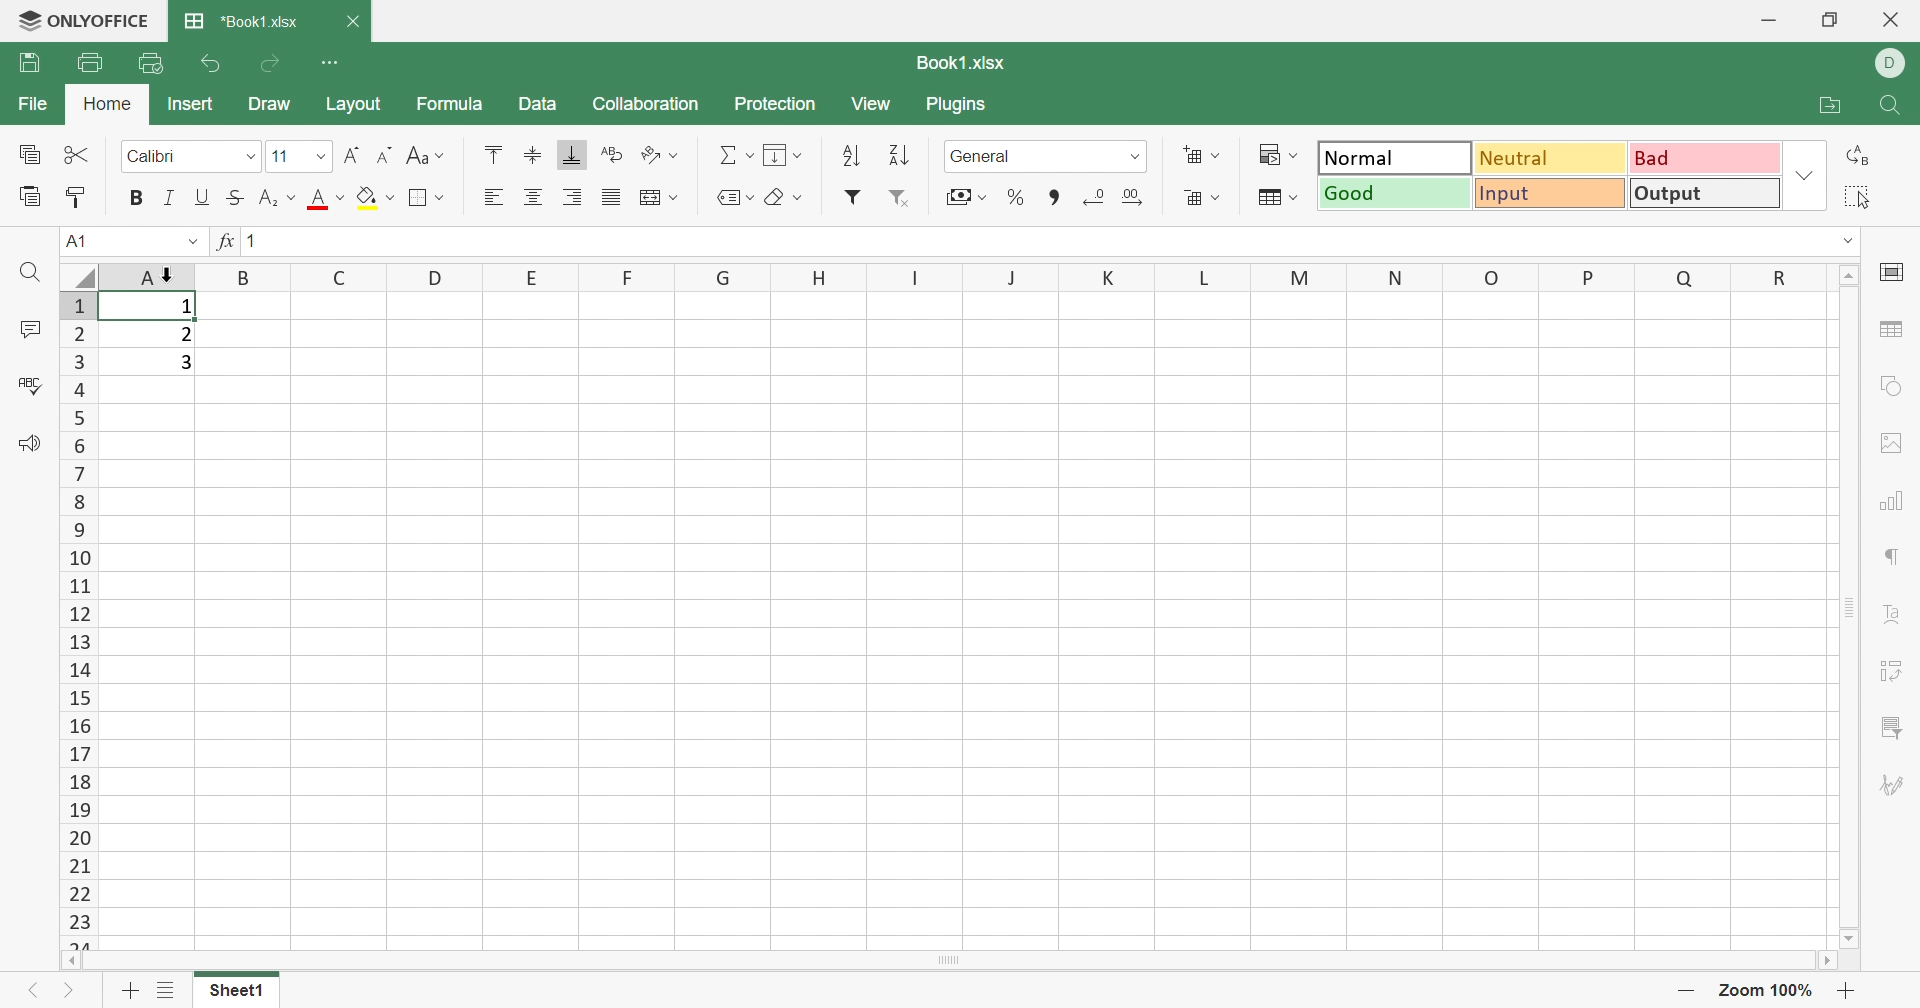 Image resolution: width=1920 pixels, height=1008 pixels. I want to click on Percent style, so click(1014, 198).